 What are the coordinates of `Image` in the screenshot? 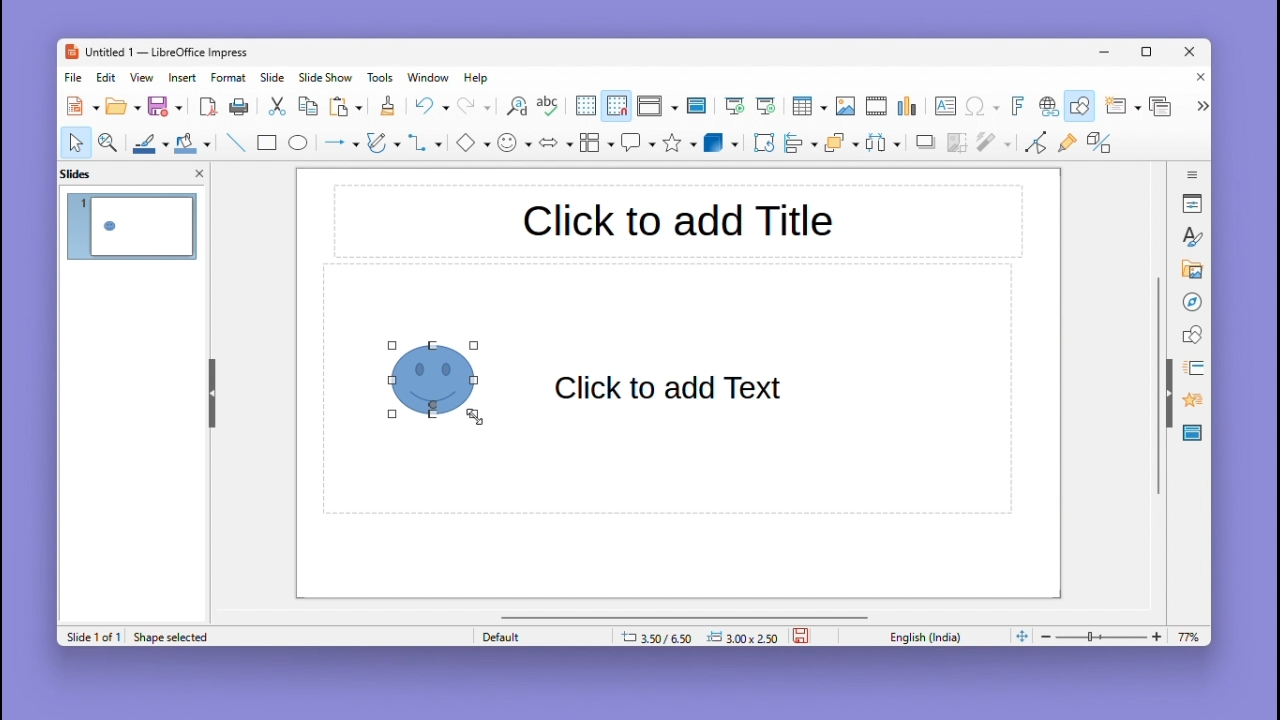 It's located at (845, 107).